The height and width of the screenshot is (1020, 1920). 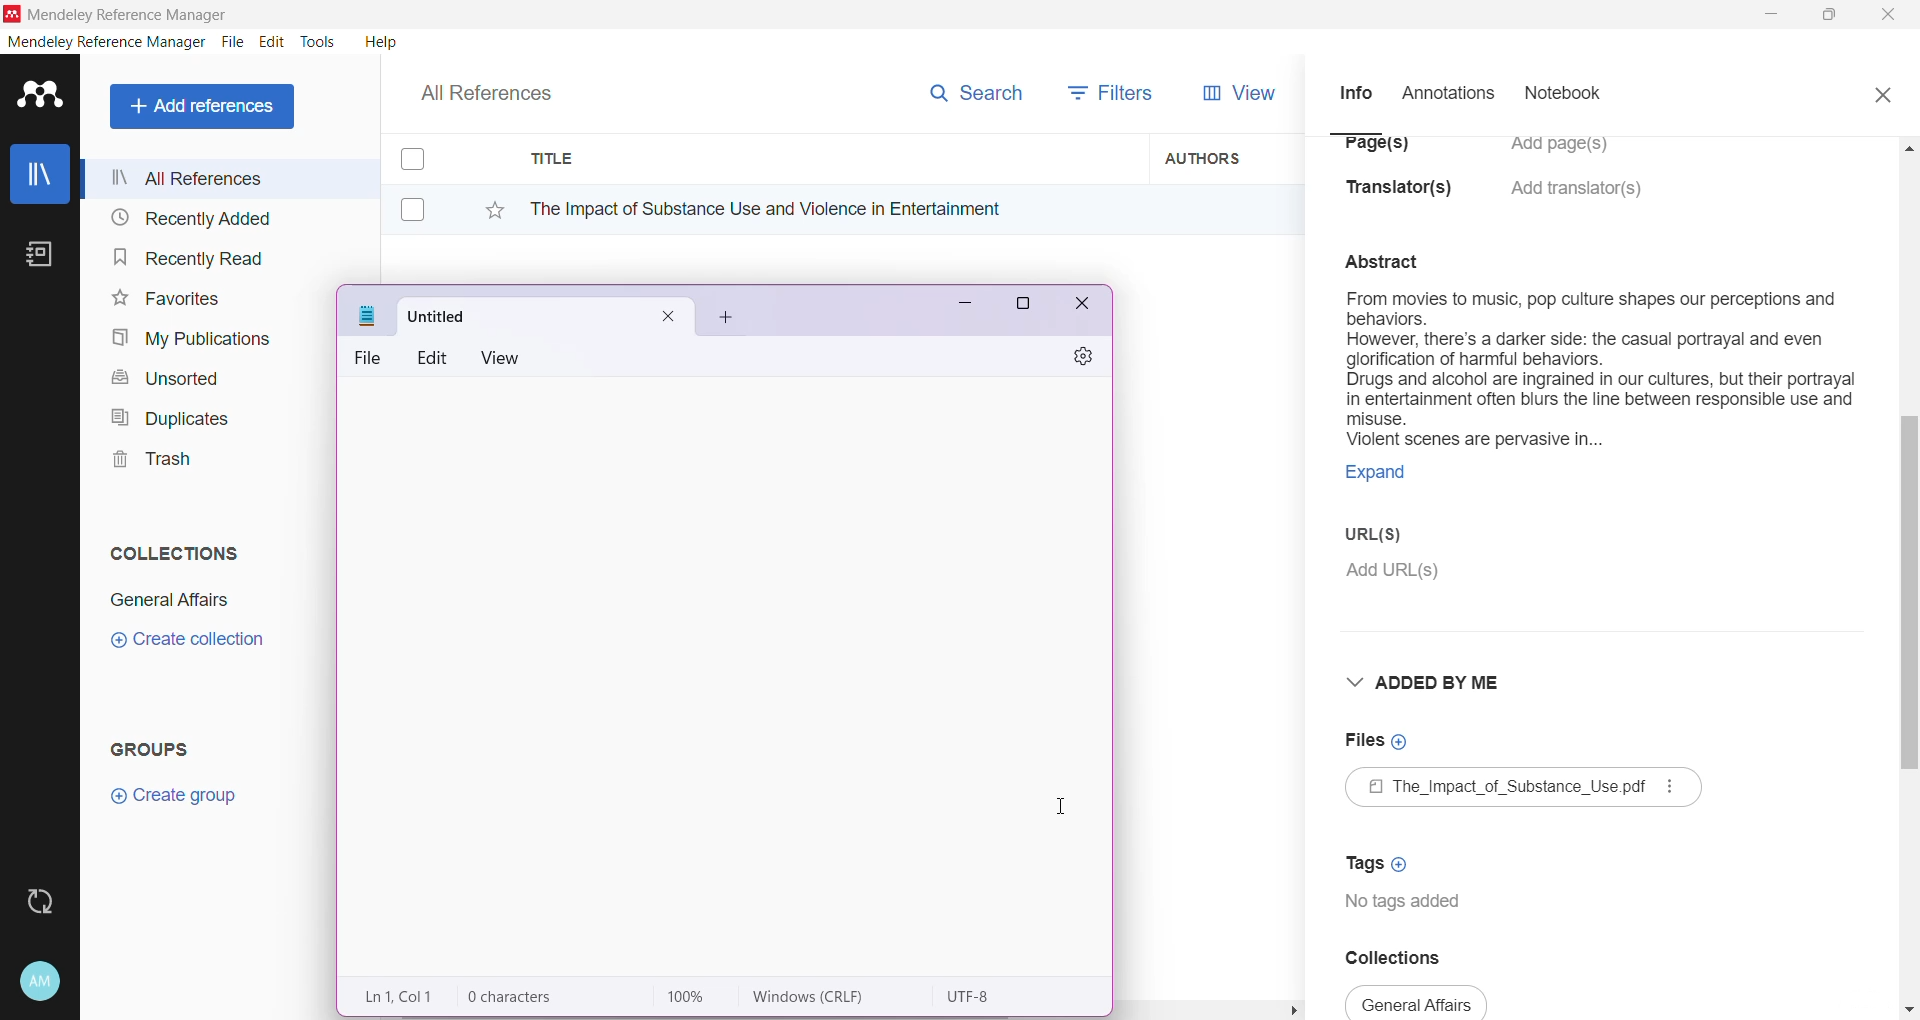 What do you see at coordinates (1408, 957) in the screenshot?
I see `Collections` at bounding box center [1408, 957].